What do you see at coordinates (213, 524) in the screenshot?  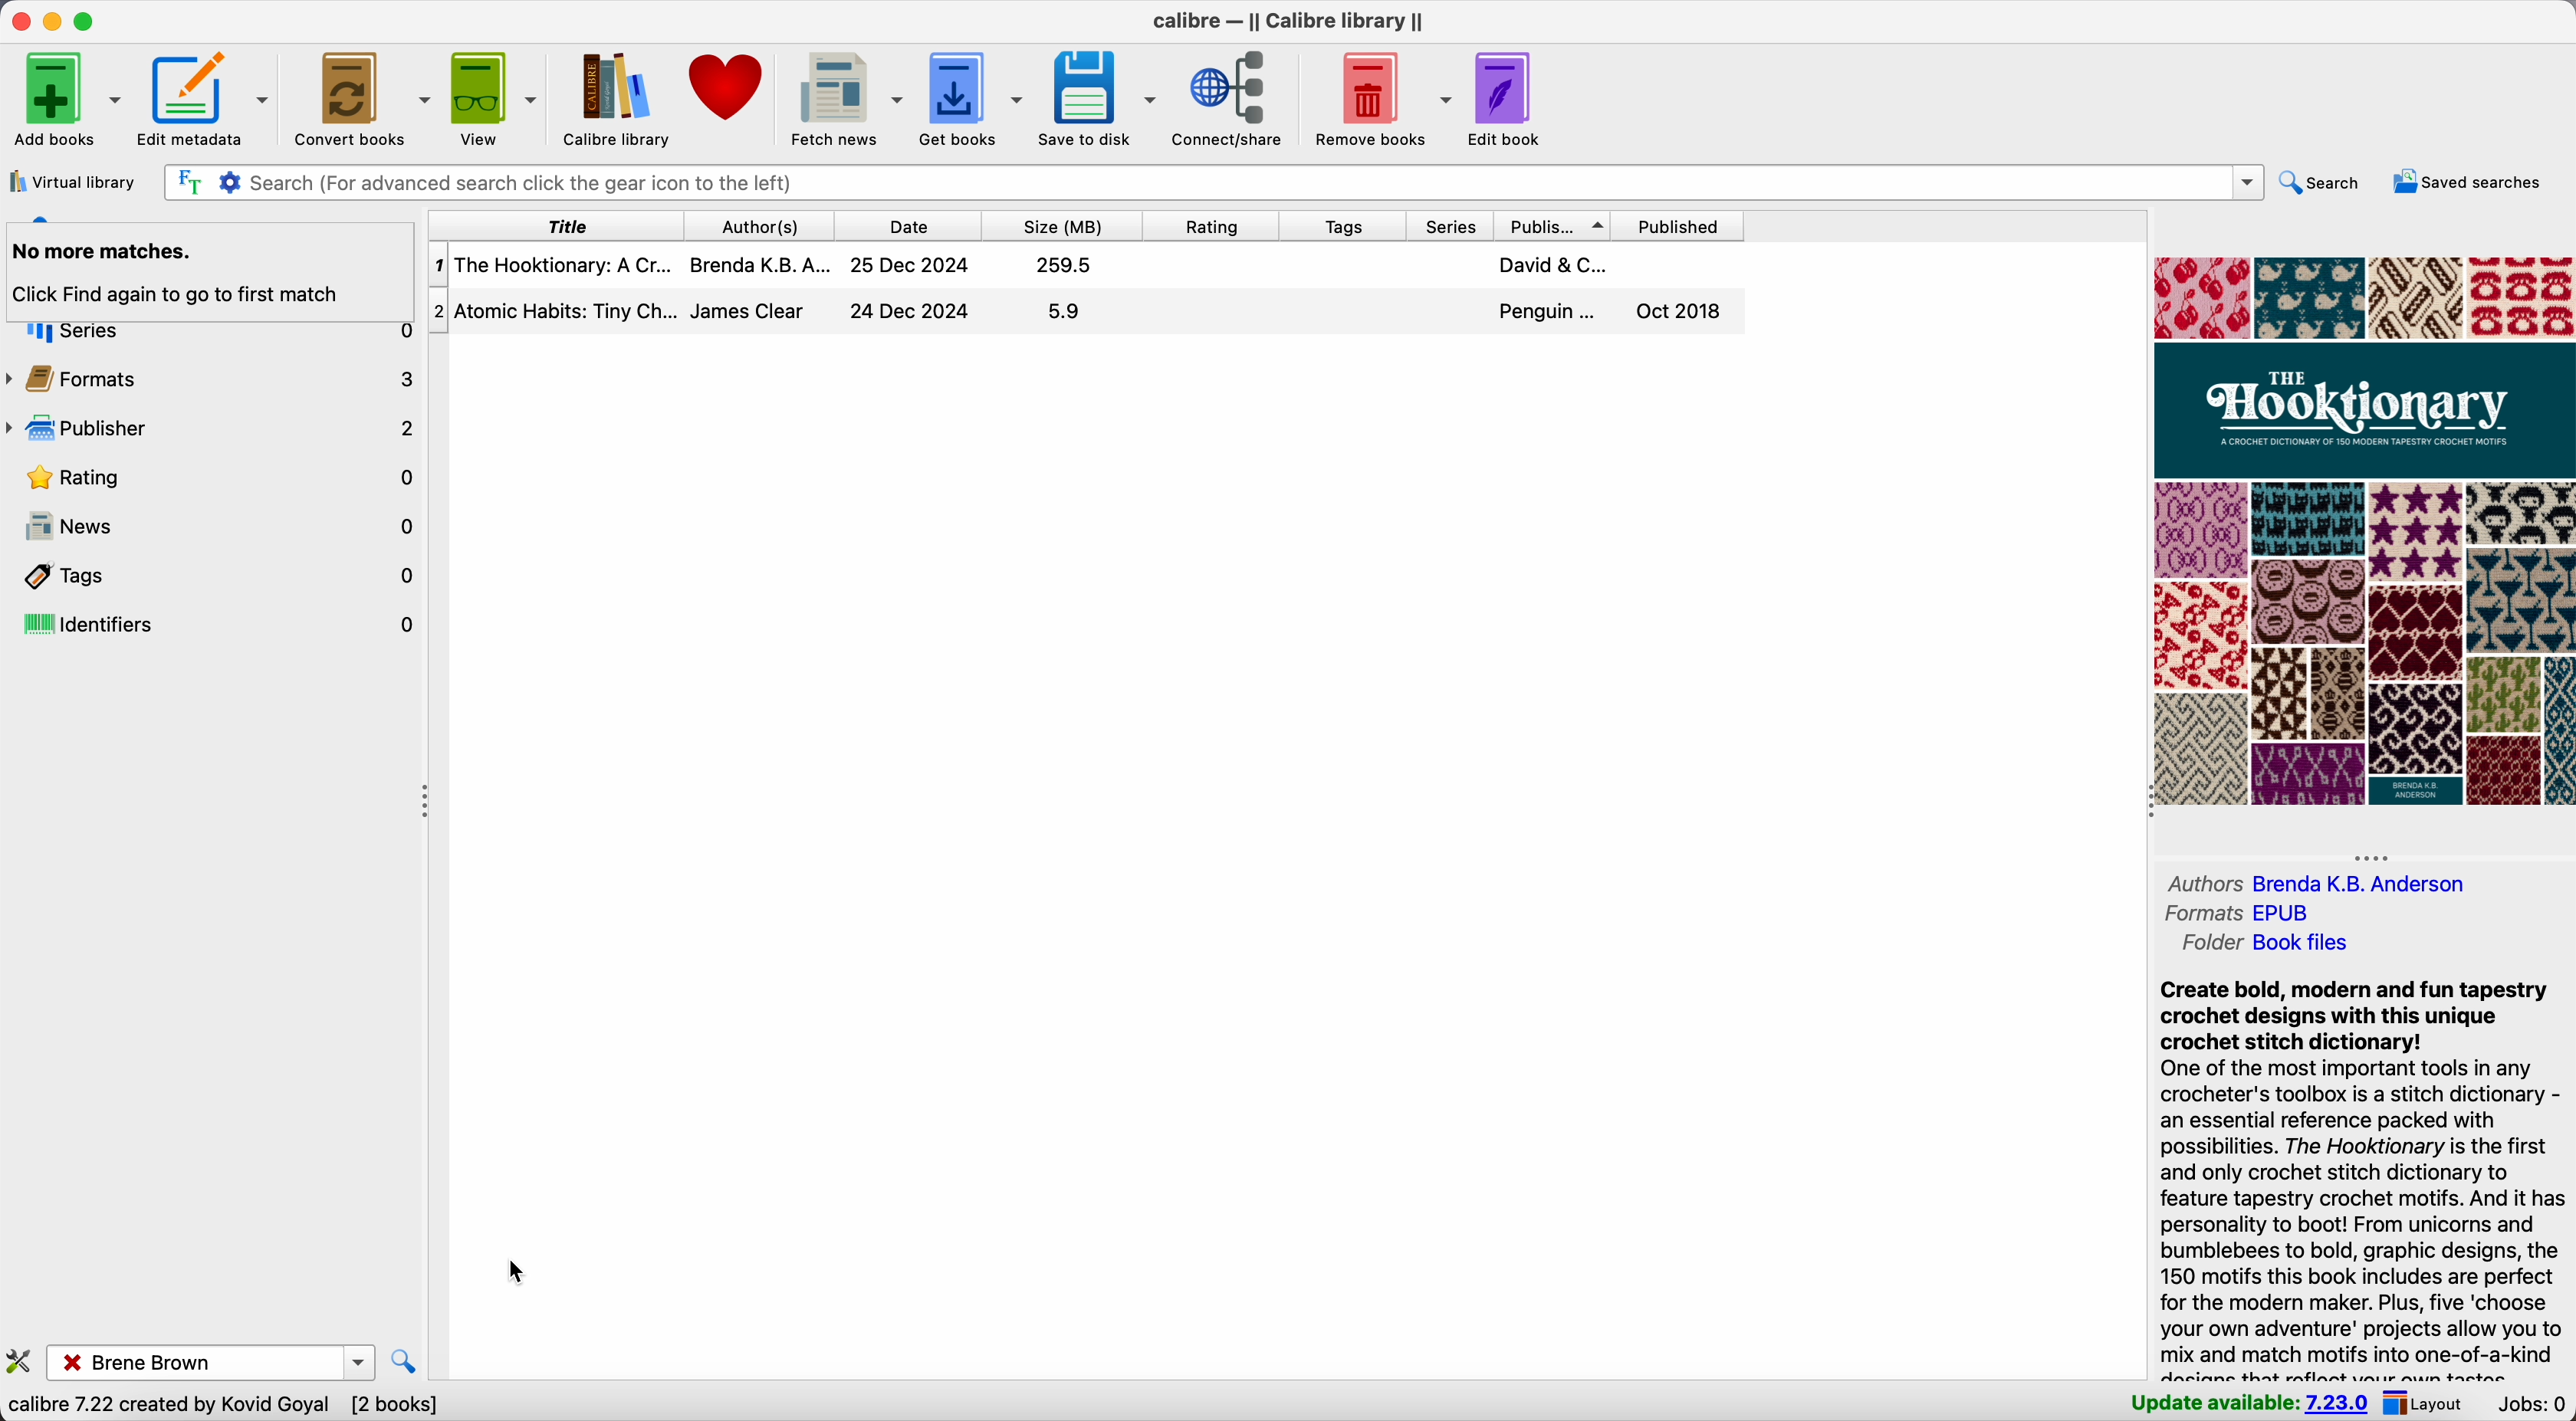 I see `news` at bounding box center [213, 524].